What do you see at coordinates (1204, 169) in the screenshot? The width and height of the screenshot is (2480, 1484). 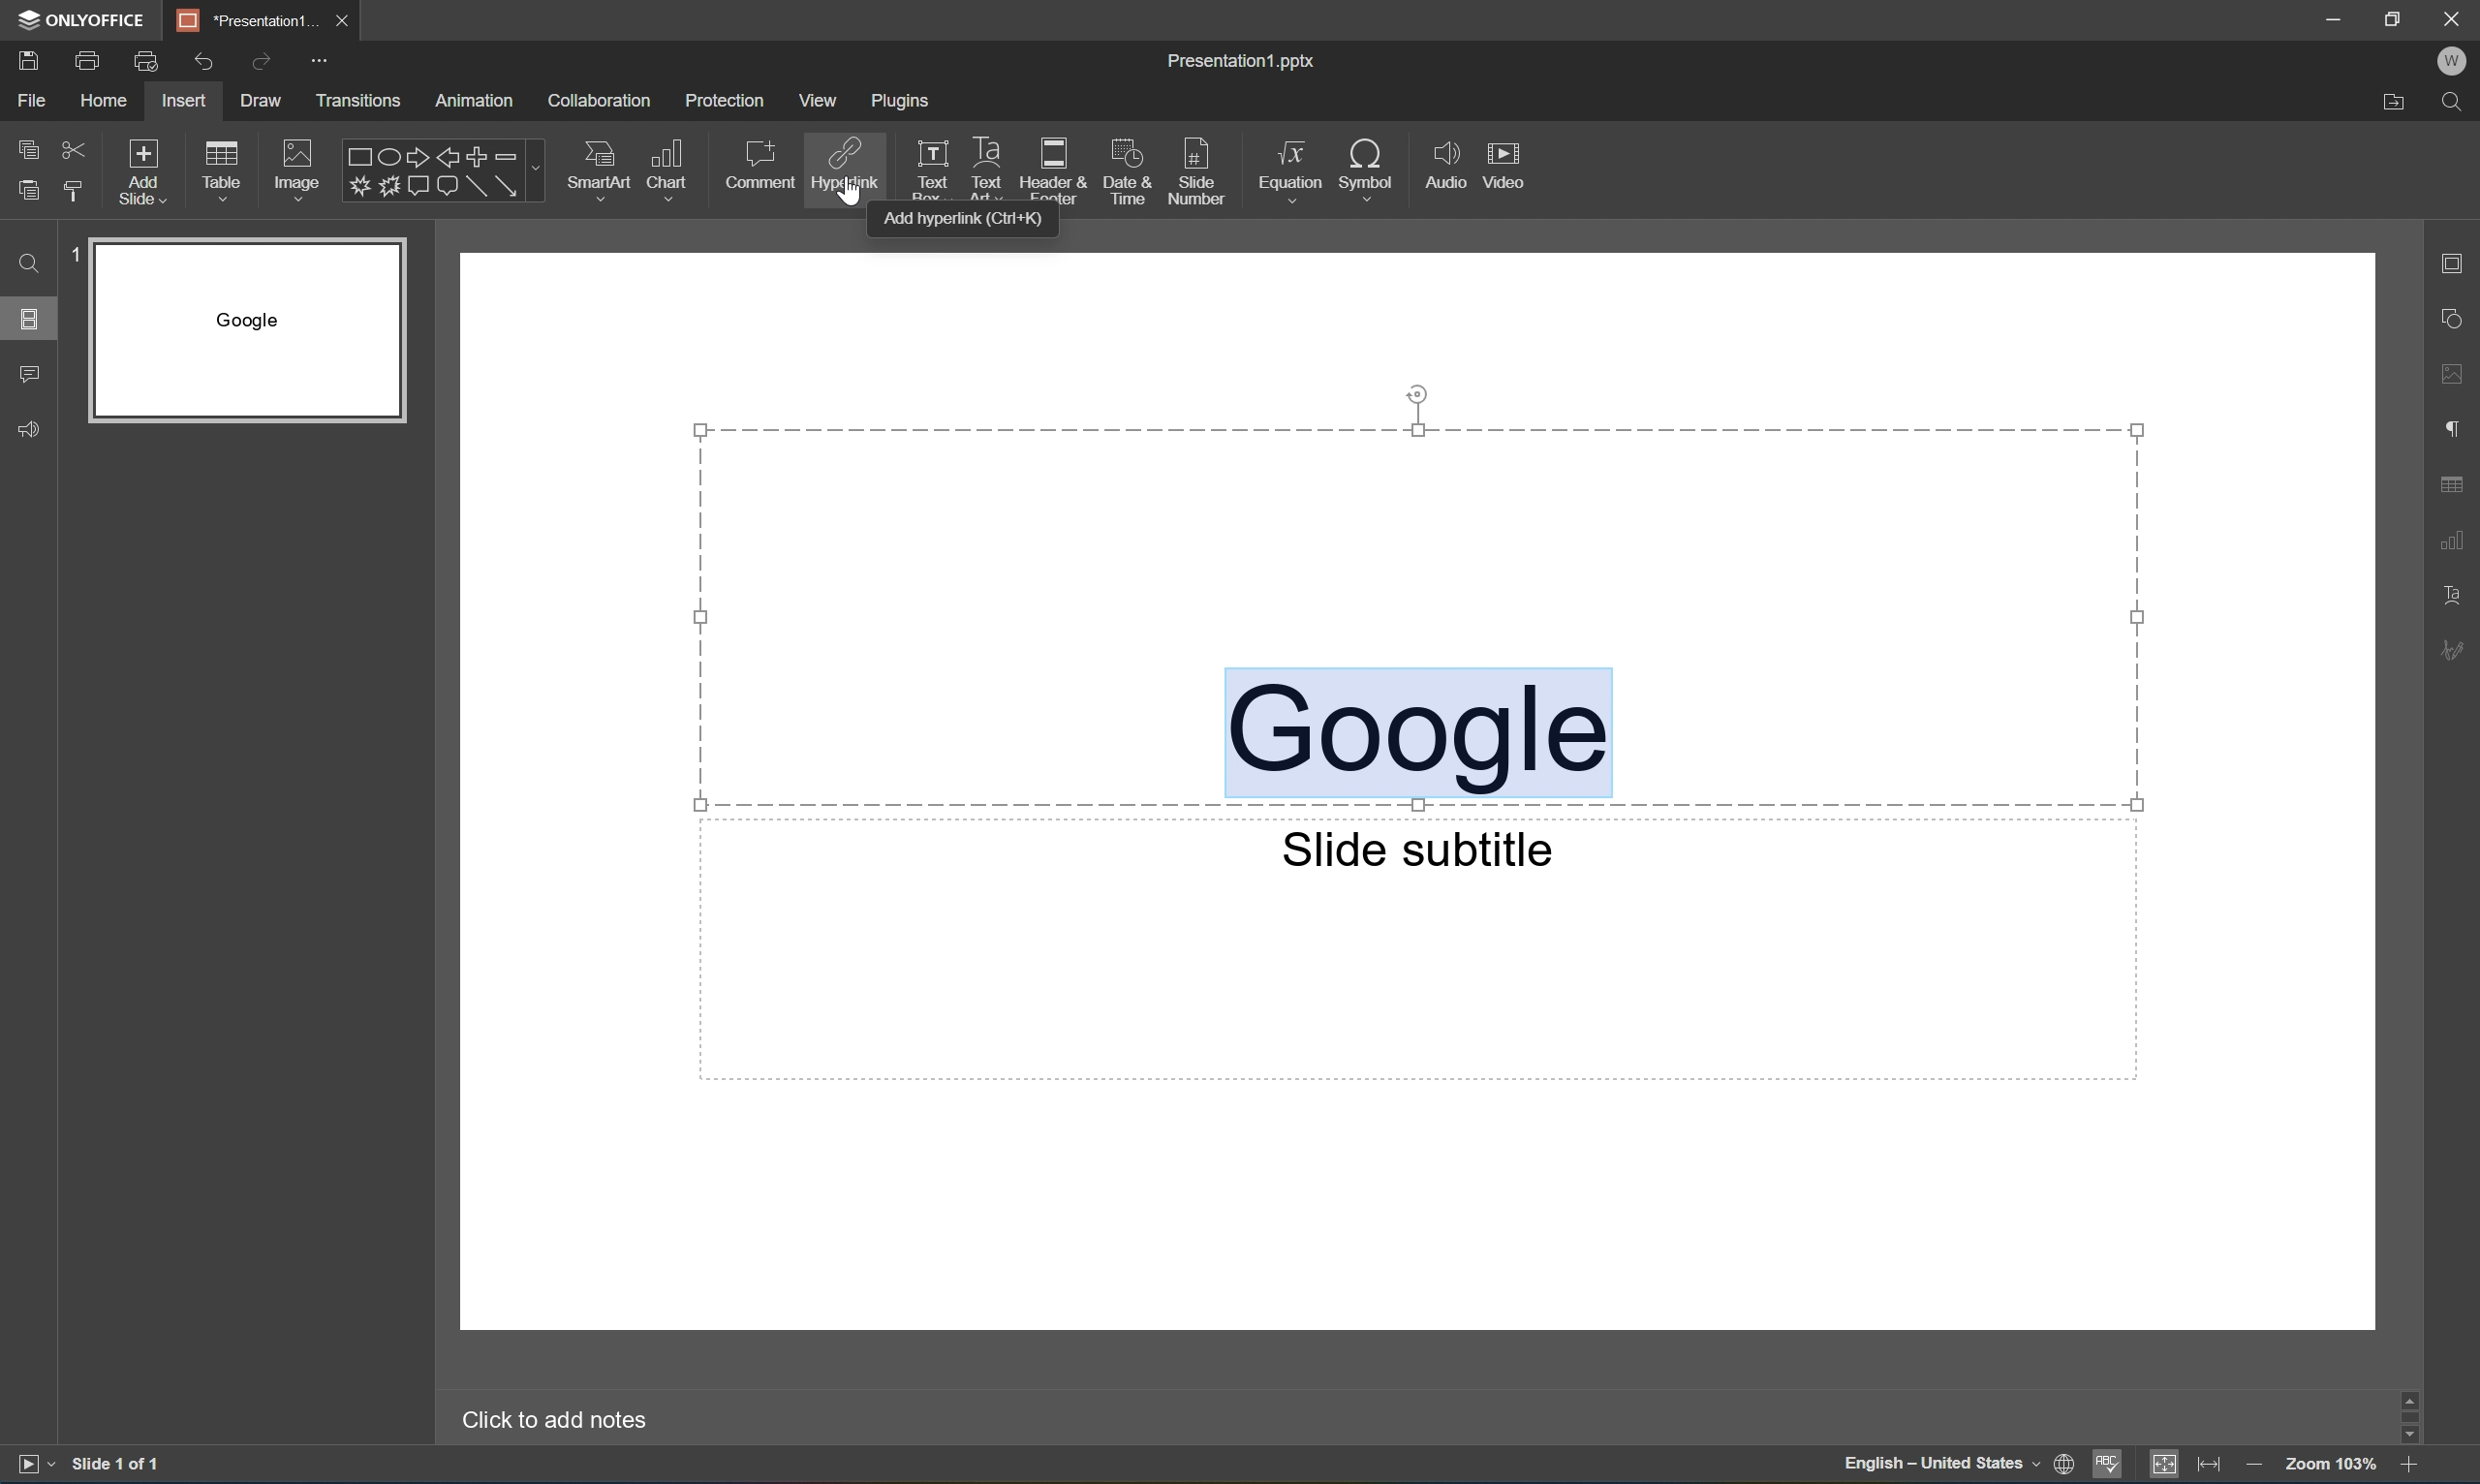 I see `Slide number` at bounding box center [1204, 169].